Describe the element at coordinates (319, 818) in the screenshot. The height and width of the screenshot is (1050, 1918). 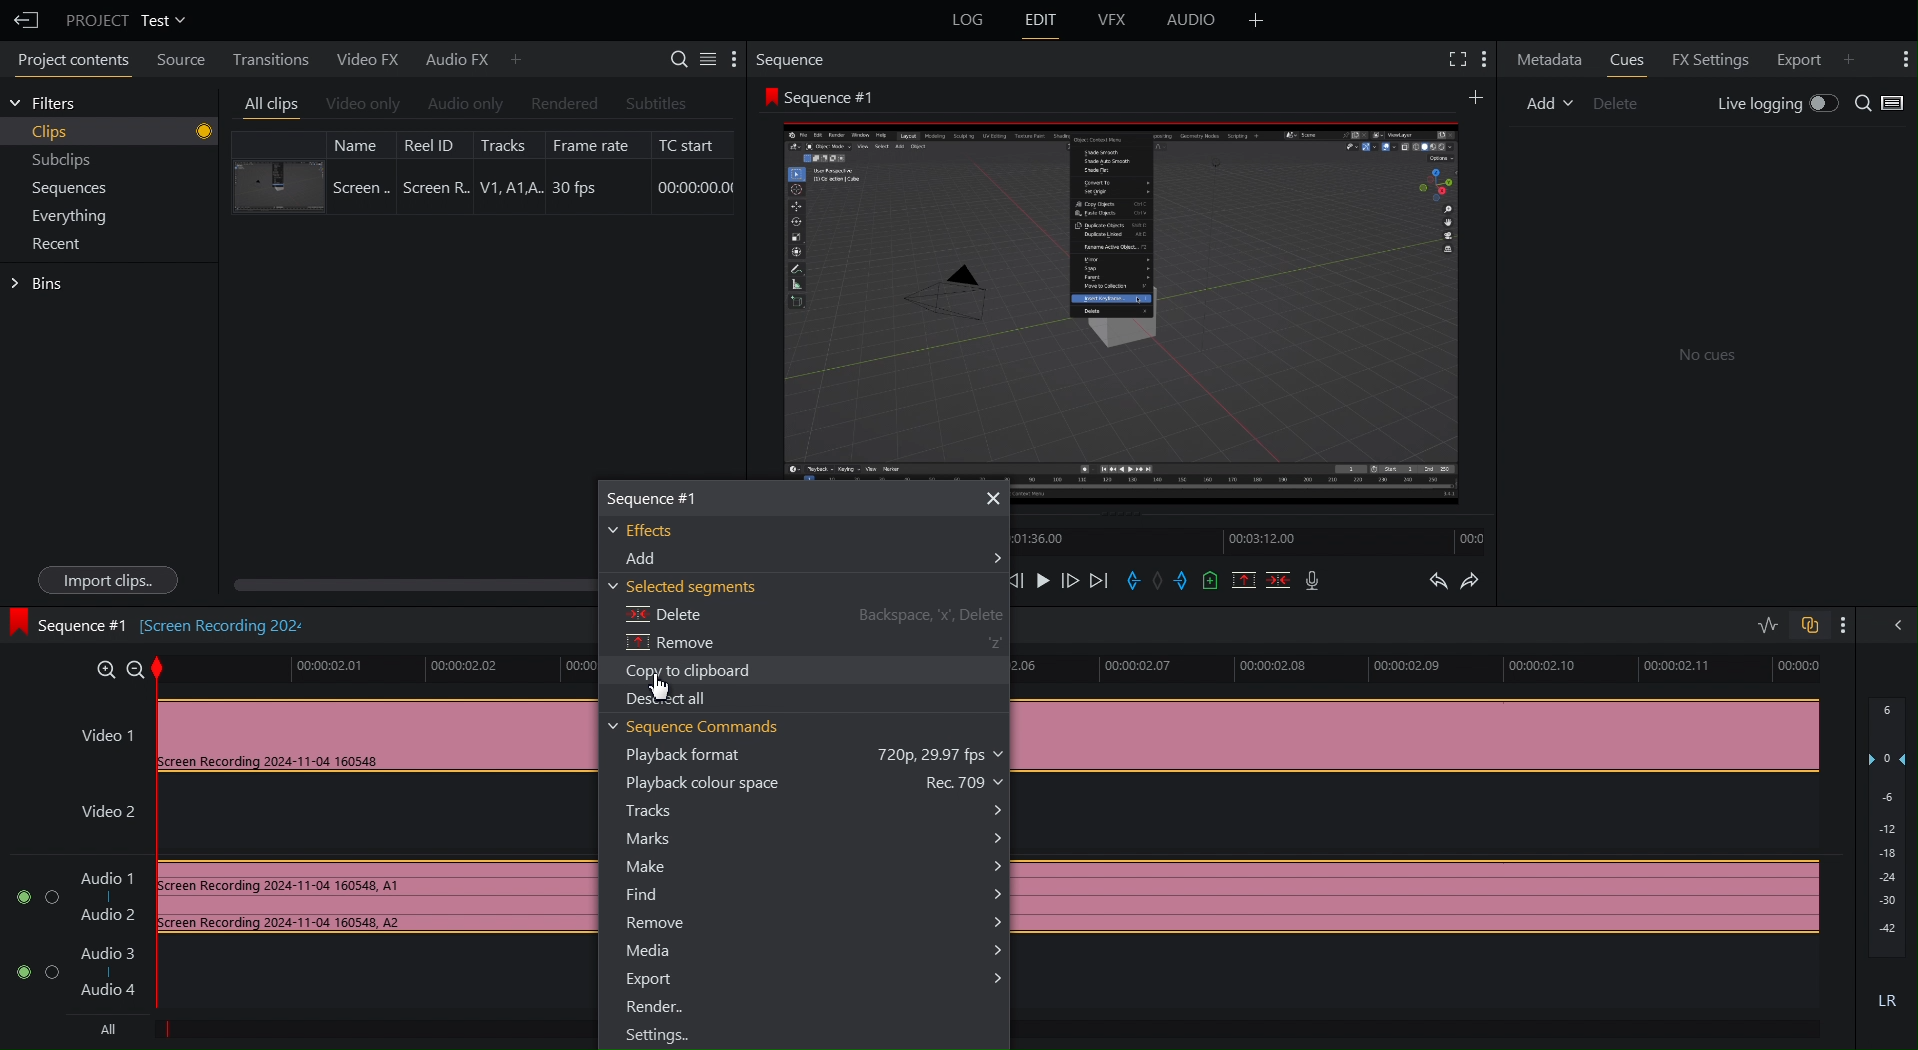
I see `Video 2 Track` at that location.